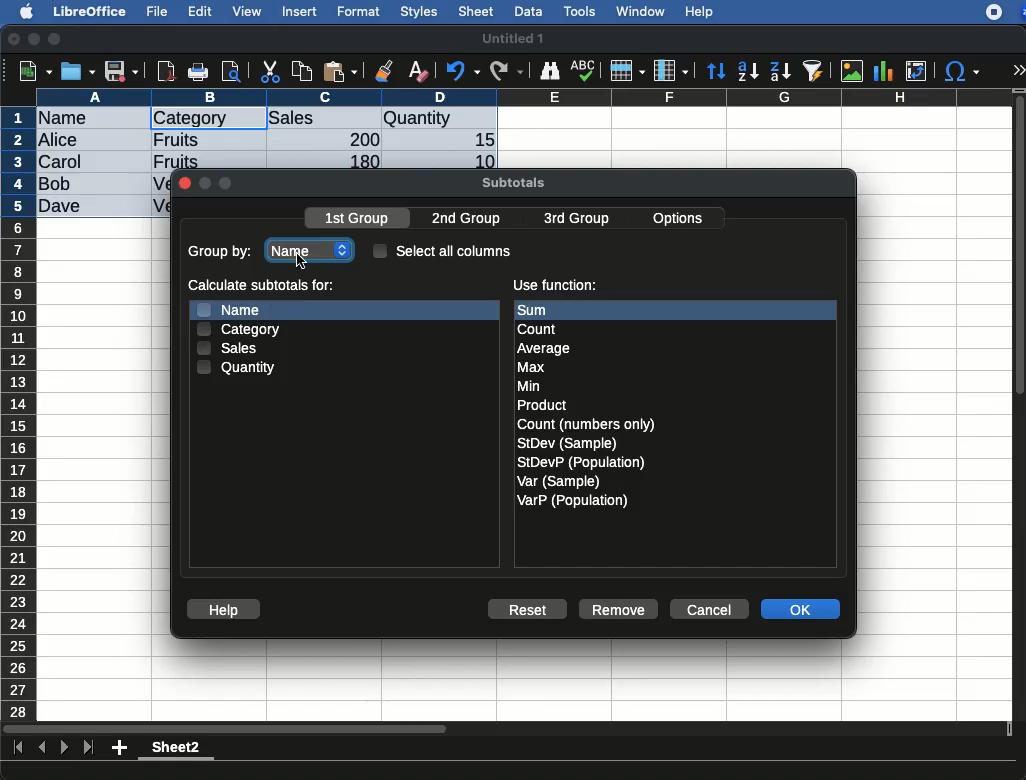 Image resolution: width=1026 pixels, height=780 pixels. I want to click on remove, so click(619, 609).